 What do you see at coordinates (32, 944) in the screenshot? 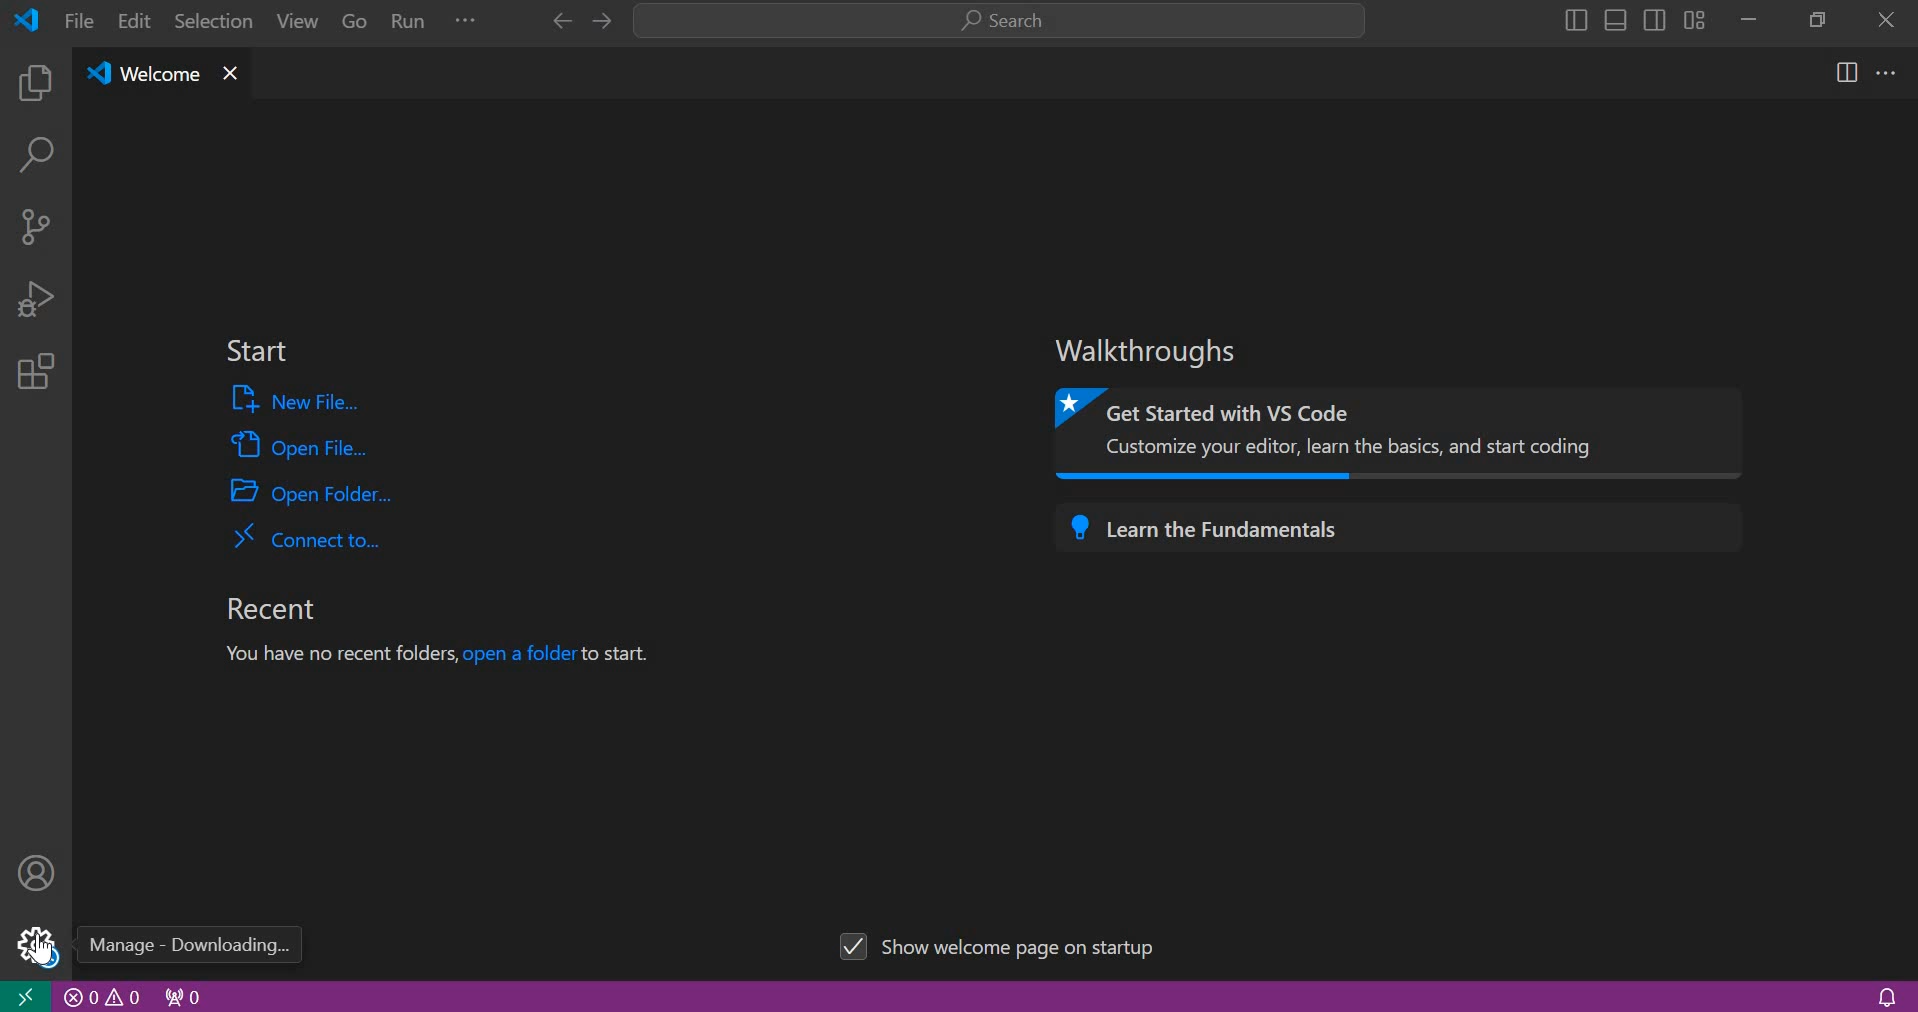
I see `manage` at bounding box center [32, 944].